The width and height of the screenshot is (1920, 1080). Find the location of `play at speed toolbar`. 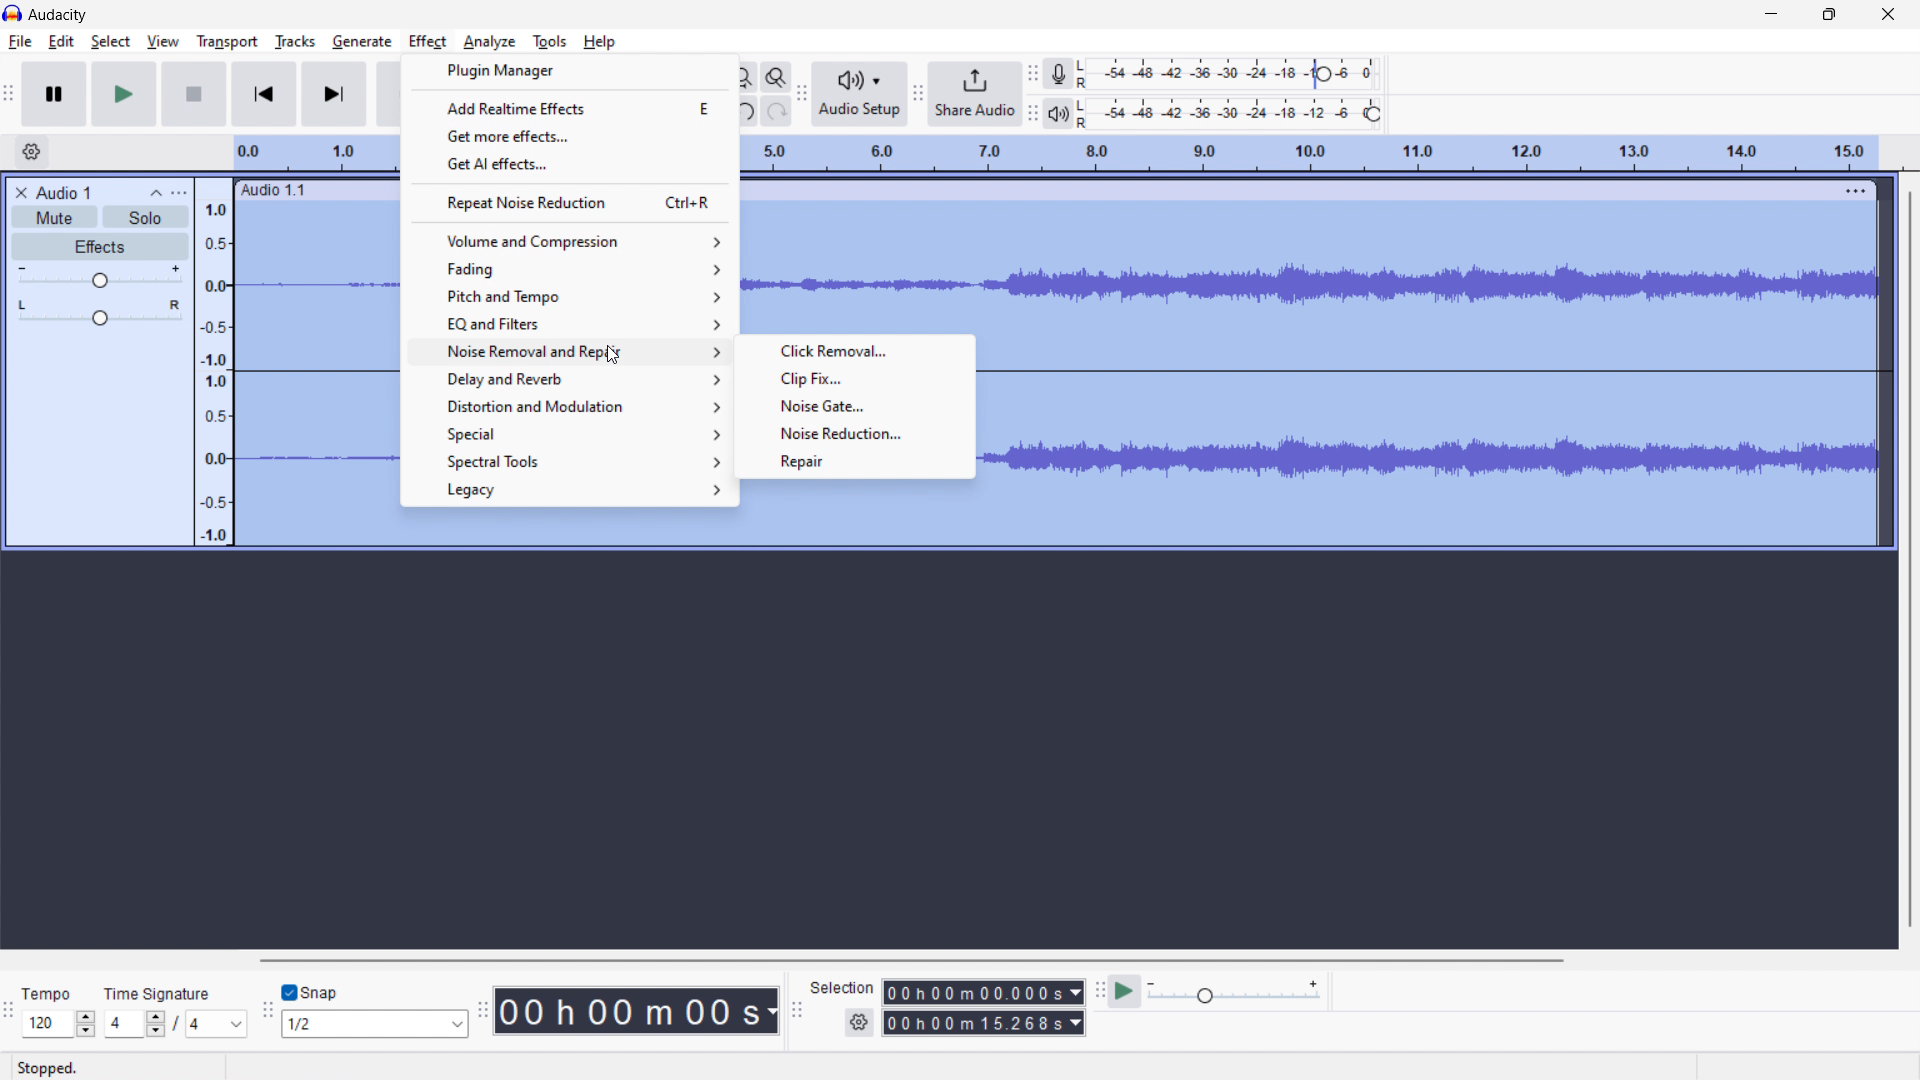

play at speed toolbar is located at coordinates (1099, 990).